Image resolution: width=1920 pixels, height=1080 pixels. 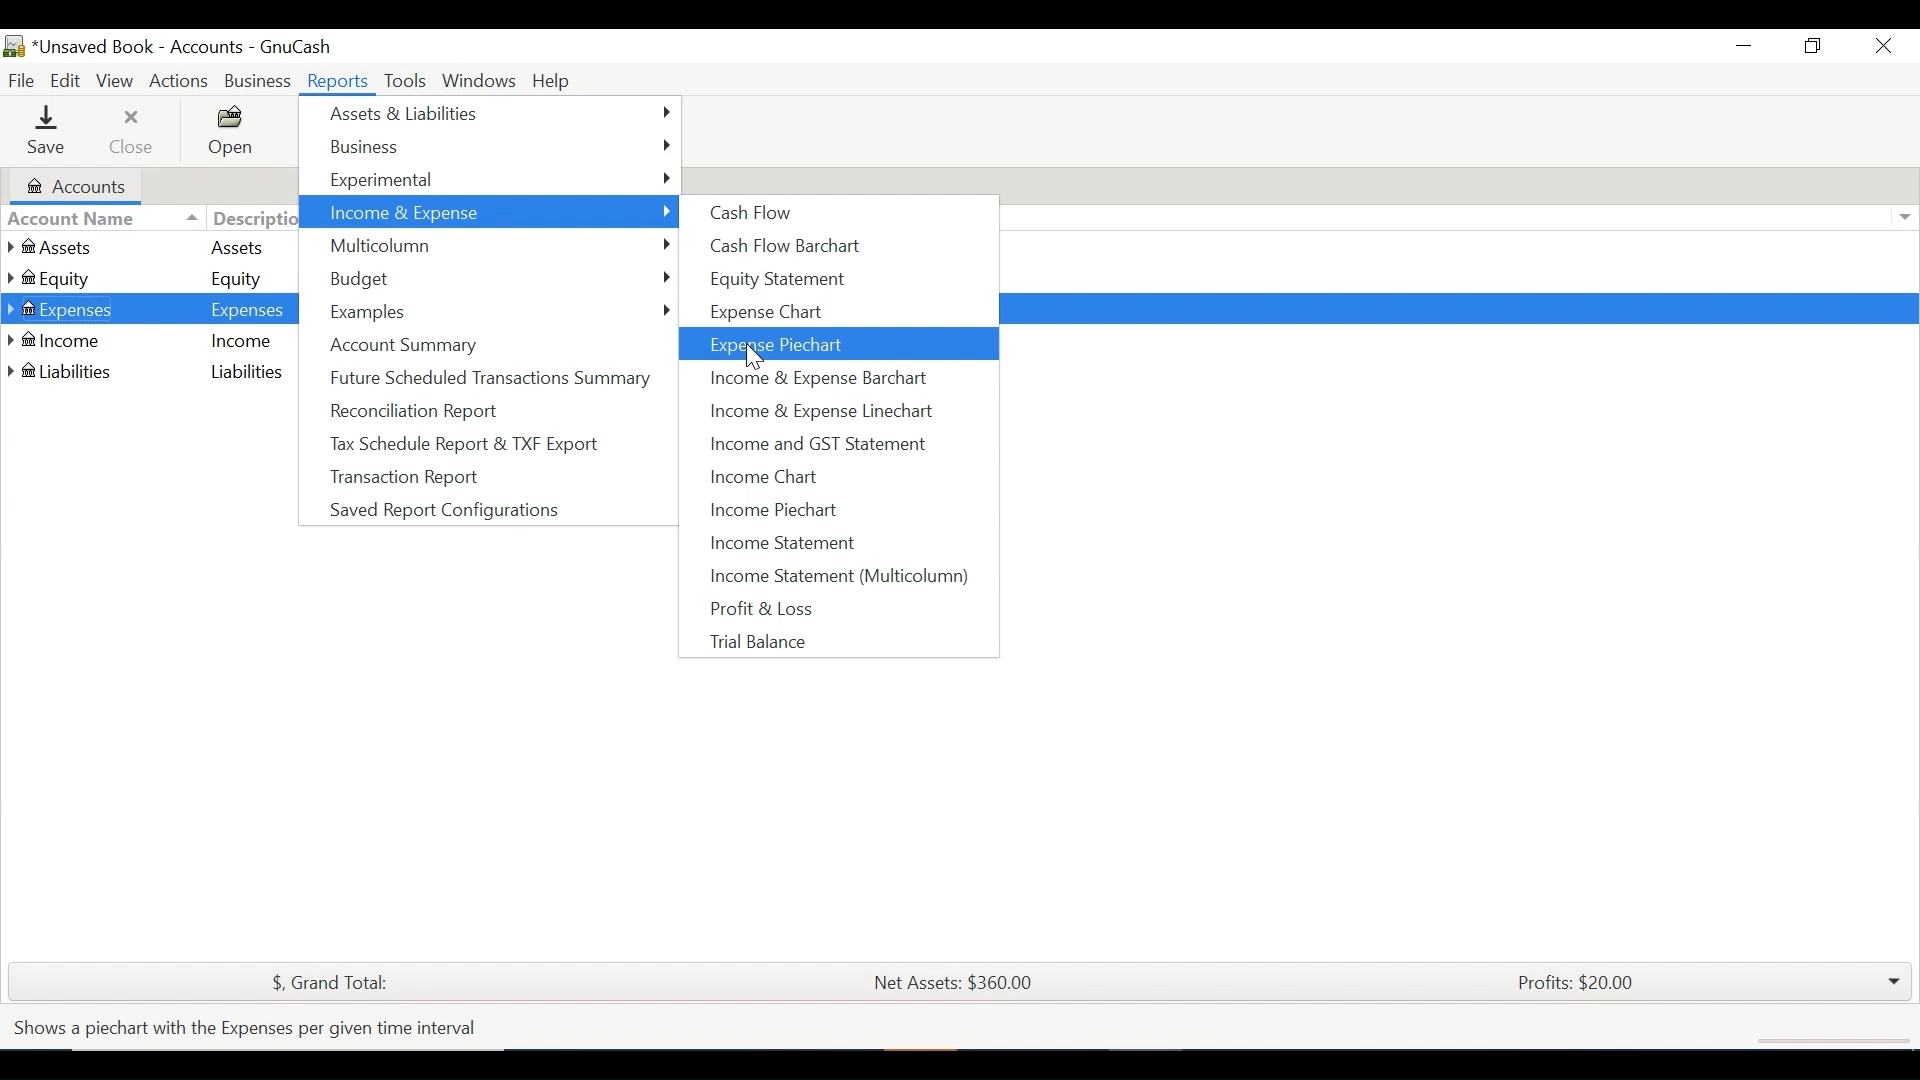 I want to click on Reconciliation Report, so click(x=413, y=410).